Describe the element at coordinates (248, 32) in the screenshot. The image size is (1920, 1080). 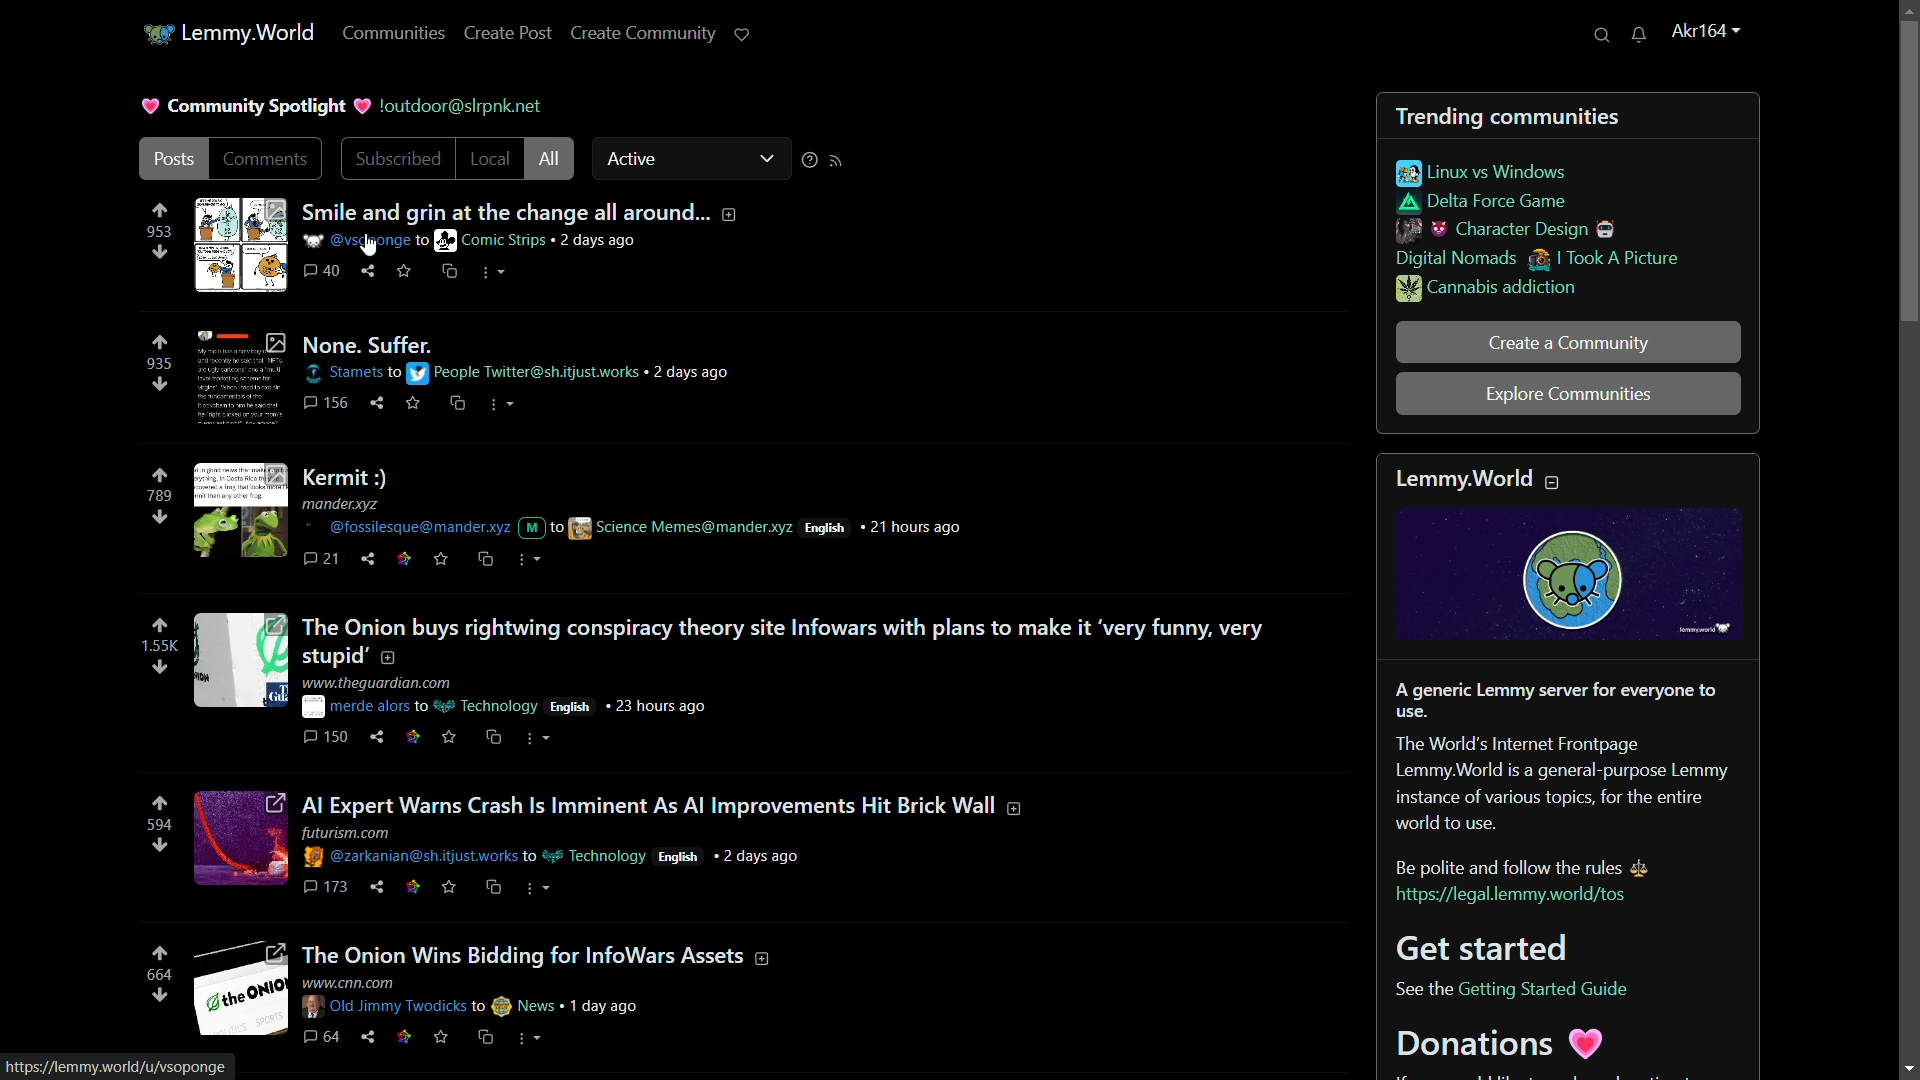
I see `lemmy.world` at that location.